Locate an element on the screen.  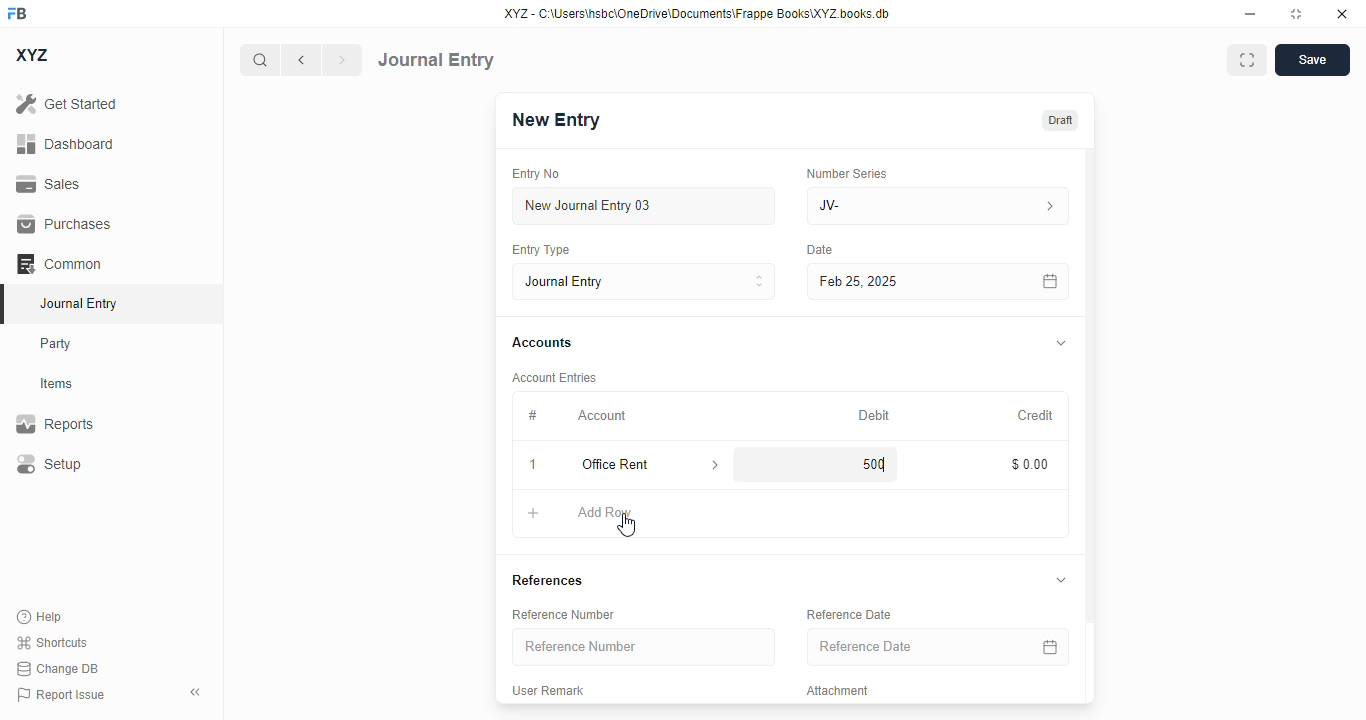
reference number is located at coordinates (643, 646).